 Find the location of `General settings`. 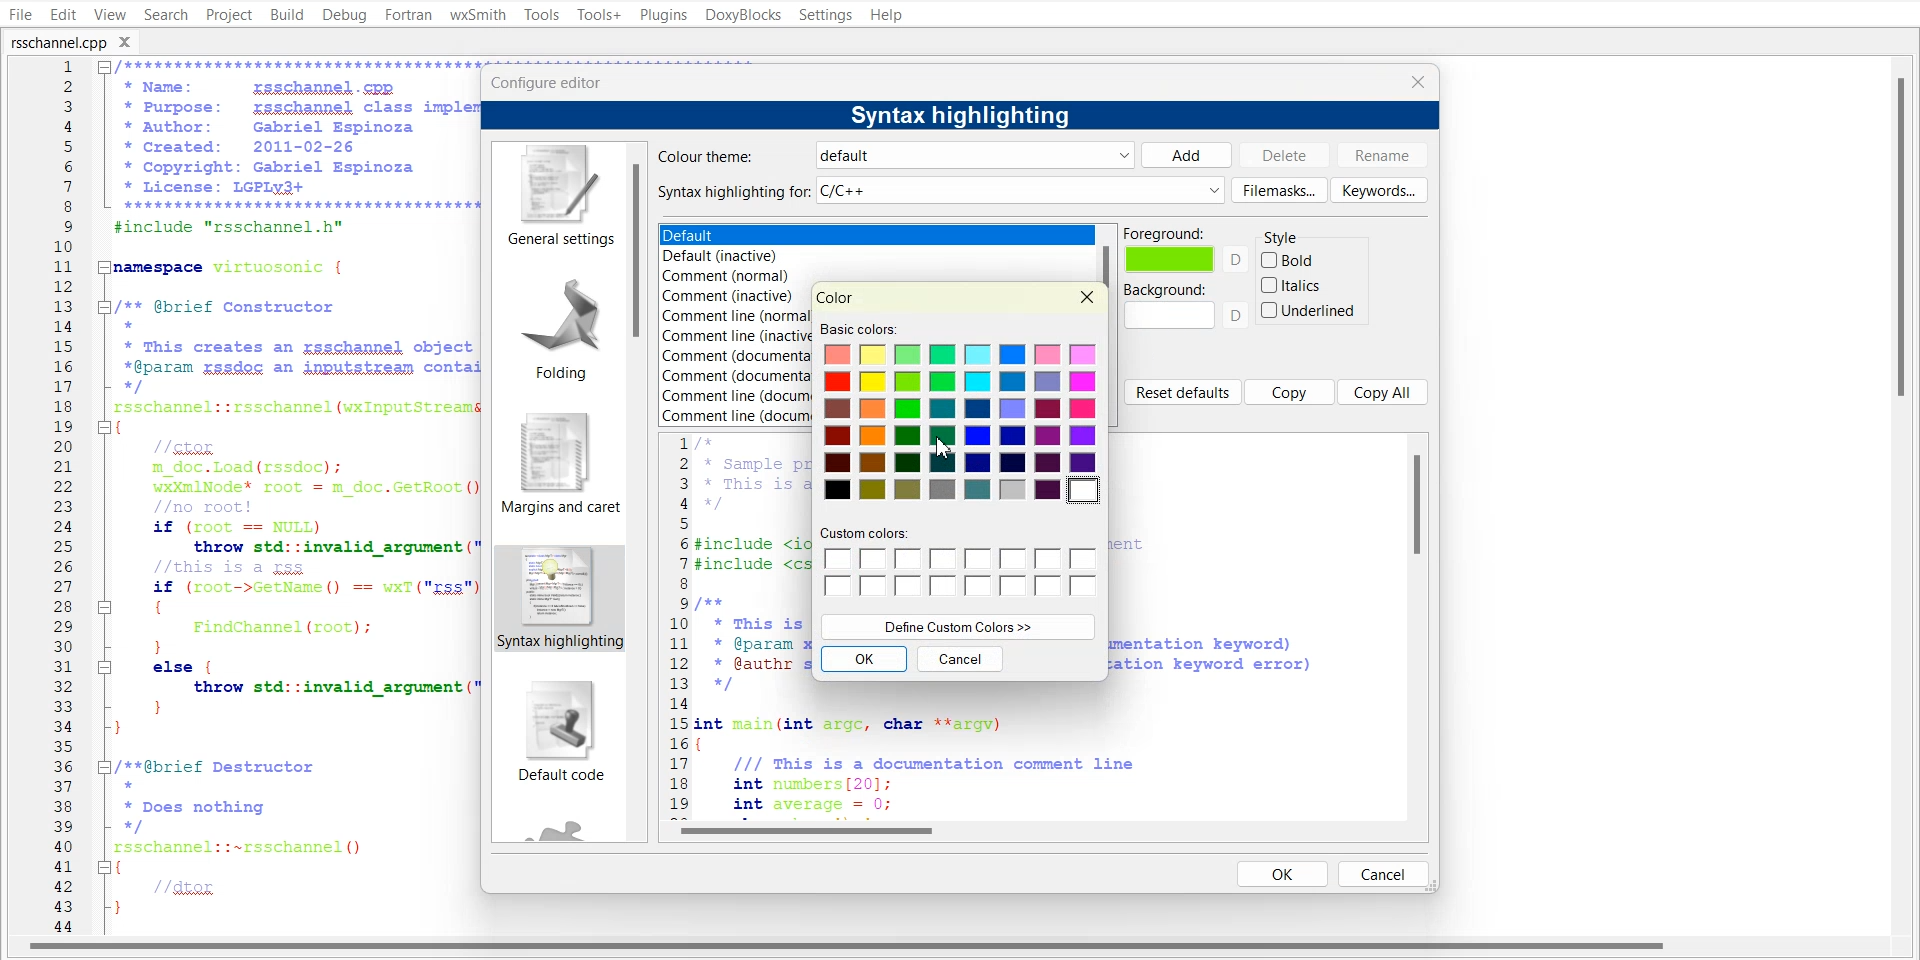

General settings is located at coordinates (557, 196).